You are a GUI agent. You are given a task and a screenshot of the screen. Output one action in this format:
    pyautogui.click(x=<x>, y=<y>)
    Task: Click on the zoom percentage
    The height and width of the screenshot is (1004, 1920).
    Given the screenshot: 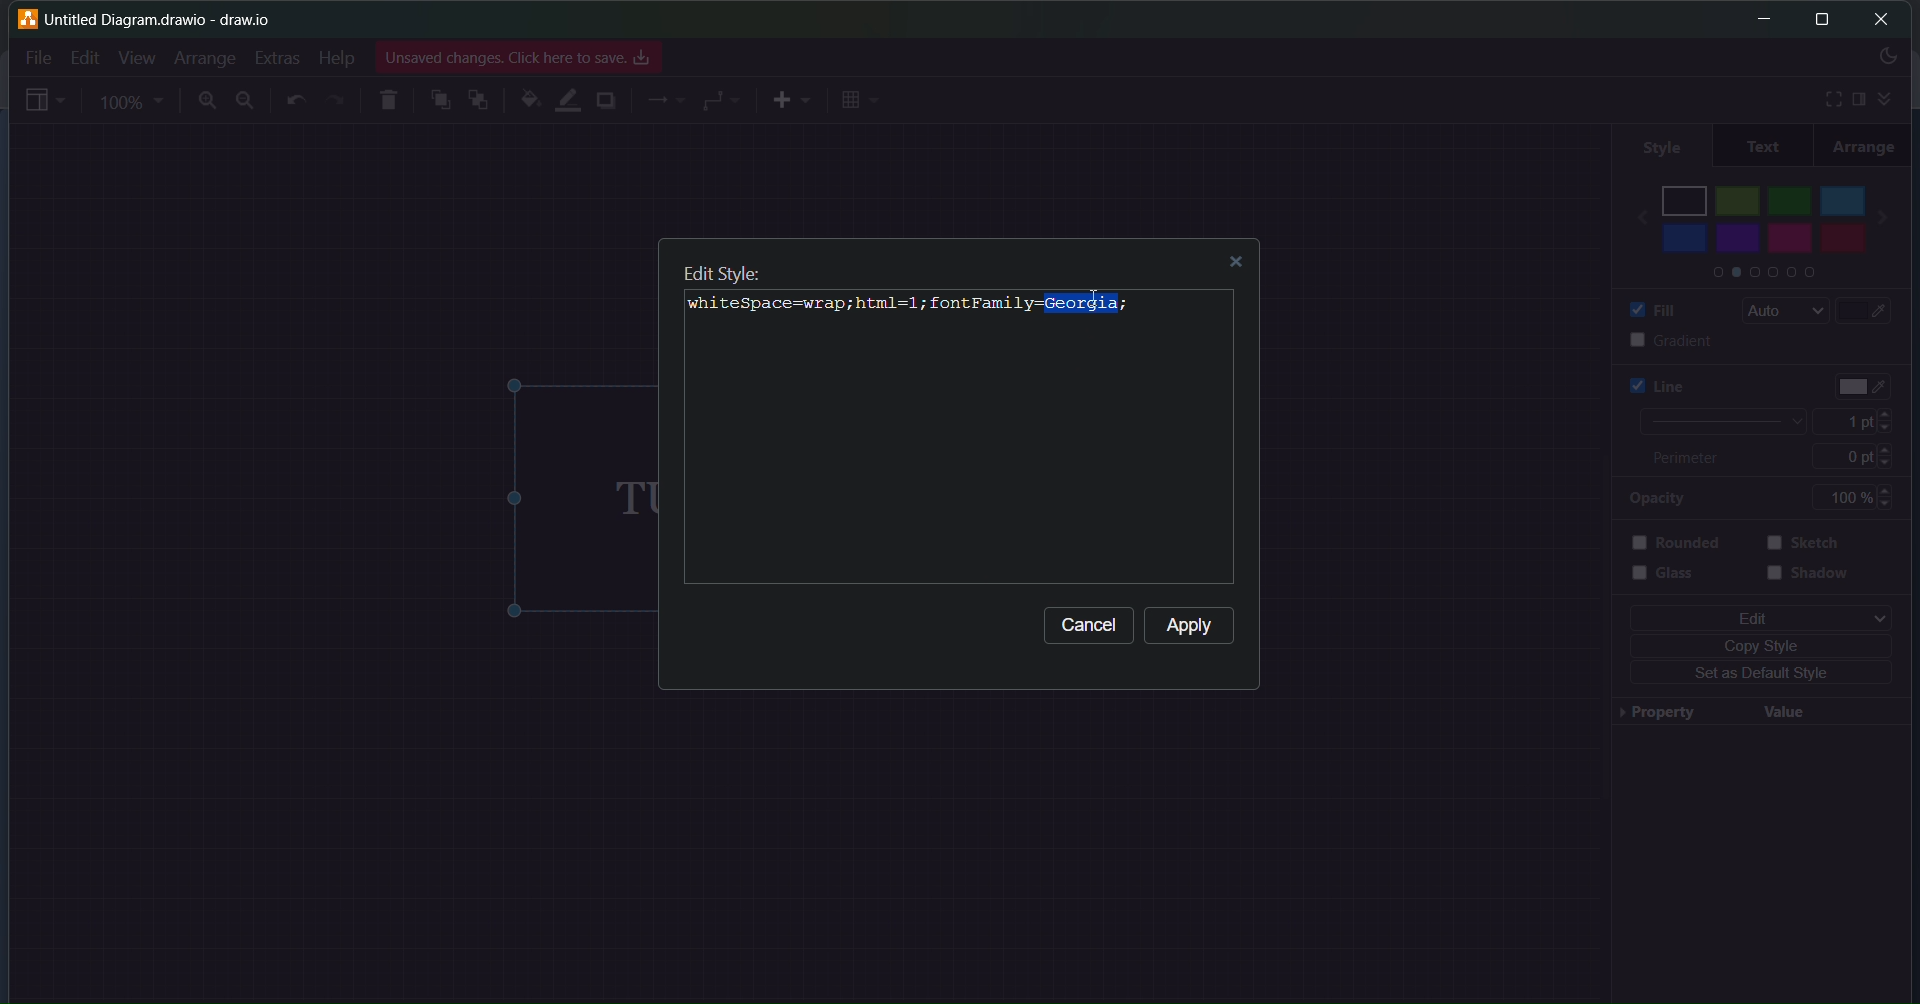 What is the action you would take?
    pyautogui.click(x=134, y=101)
    